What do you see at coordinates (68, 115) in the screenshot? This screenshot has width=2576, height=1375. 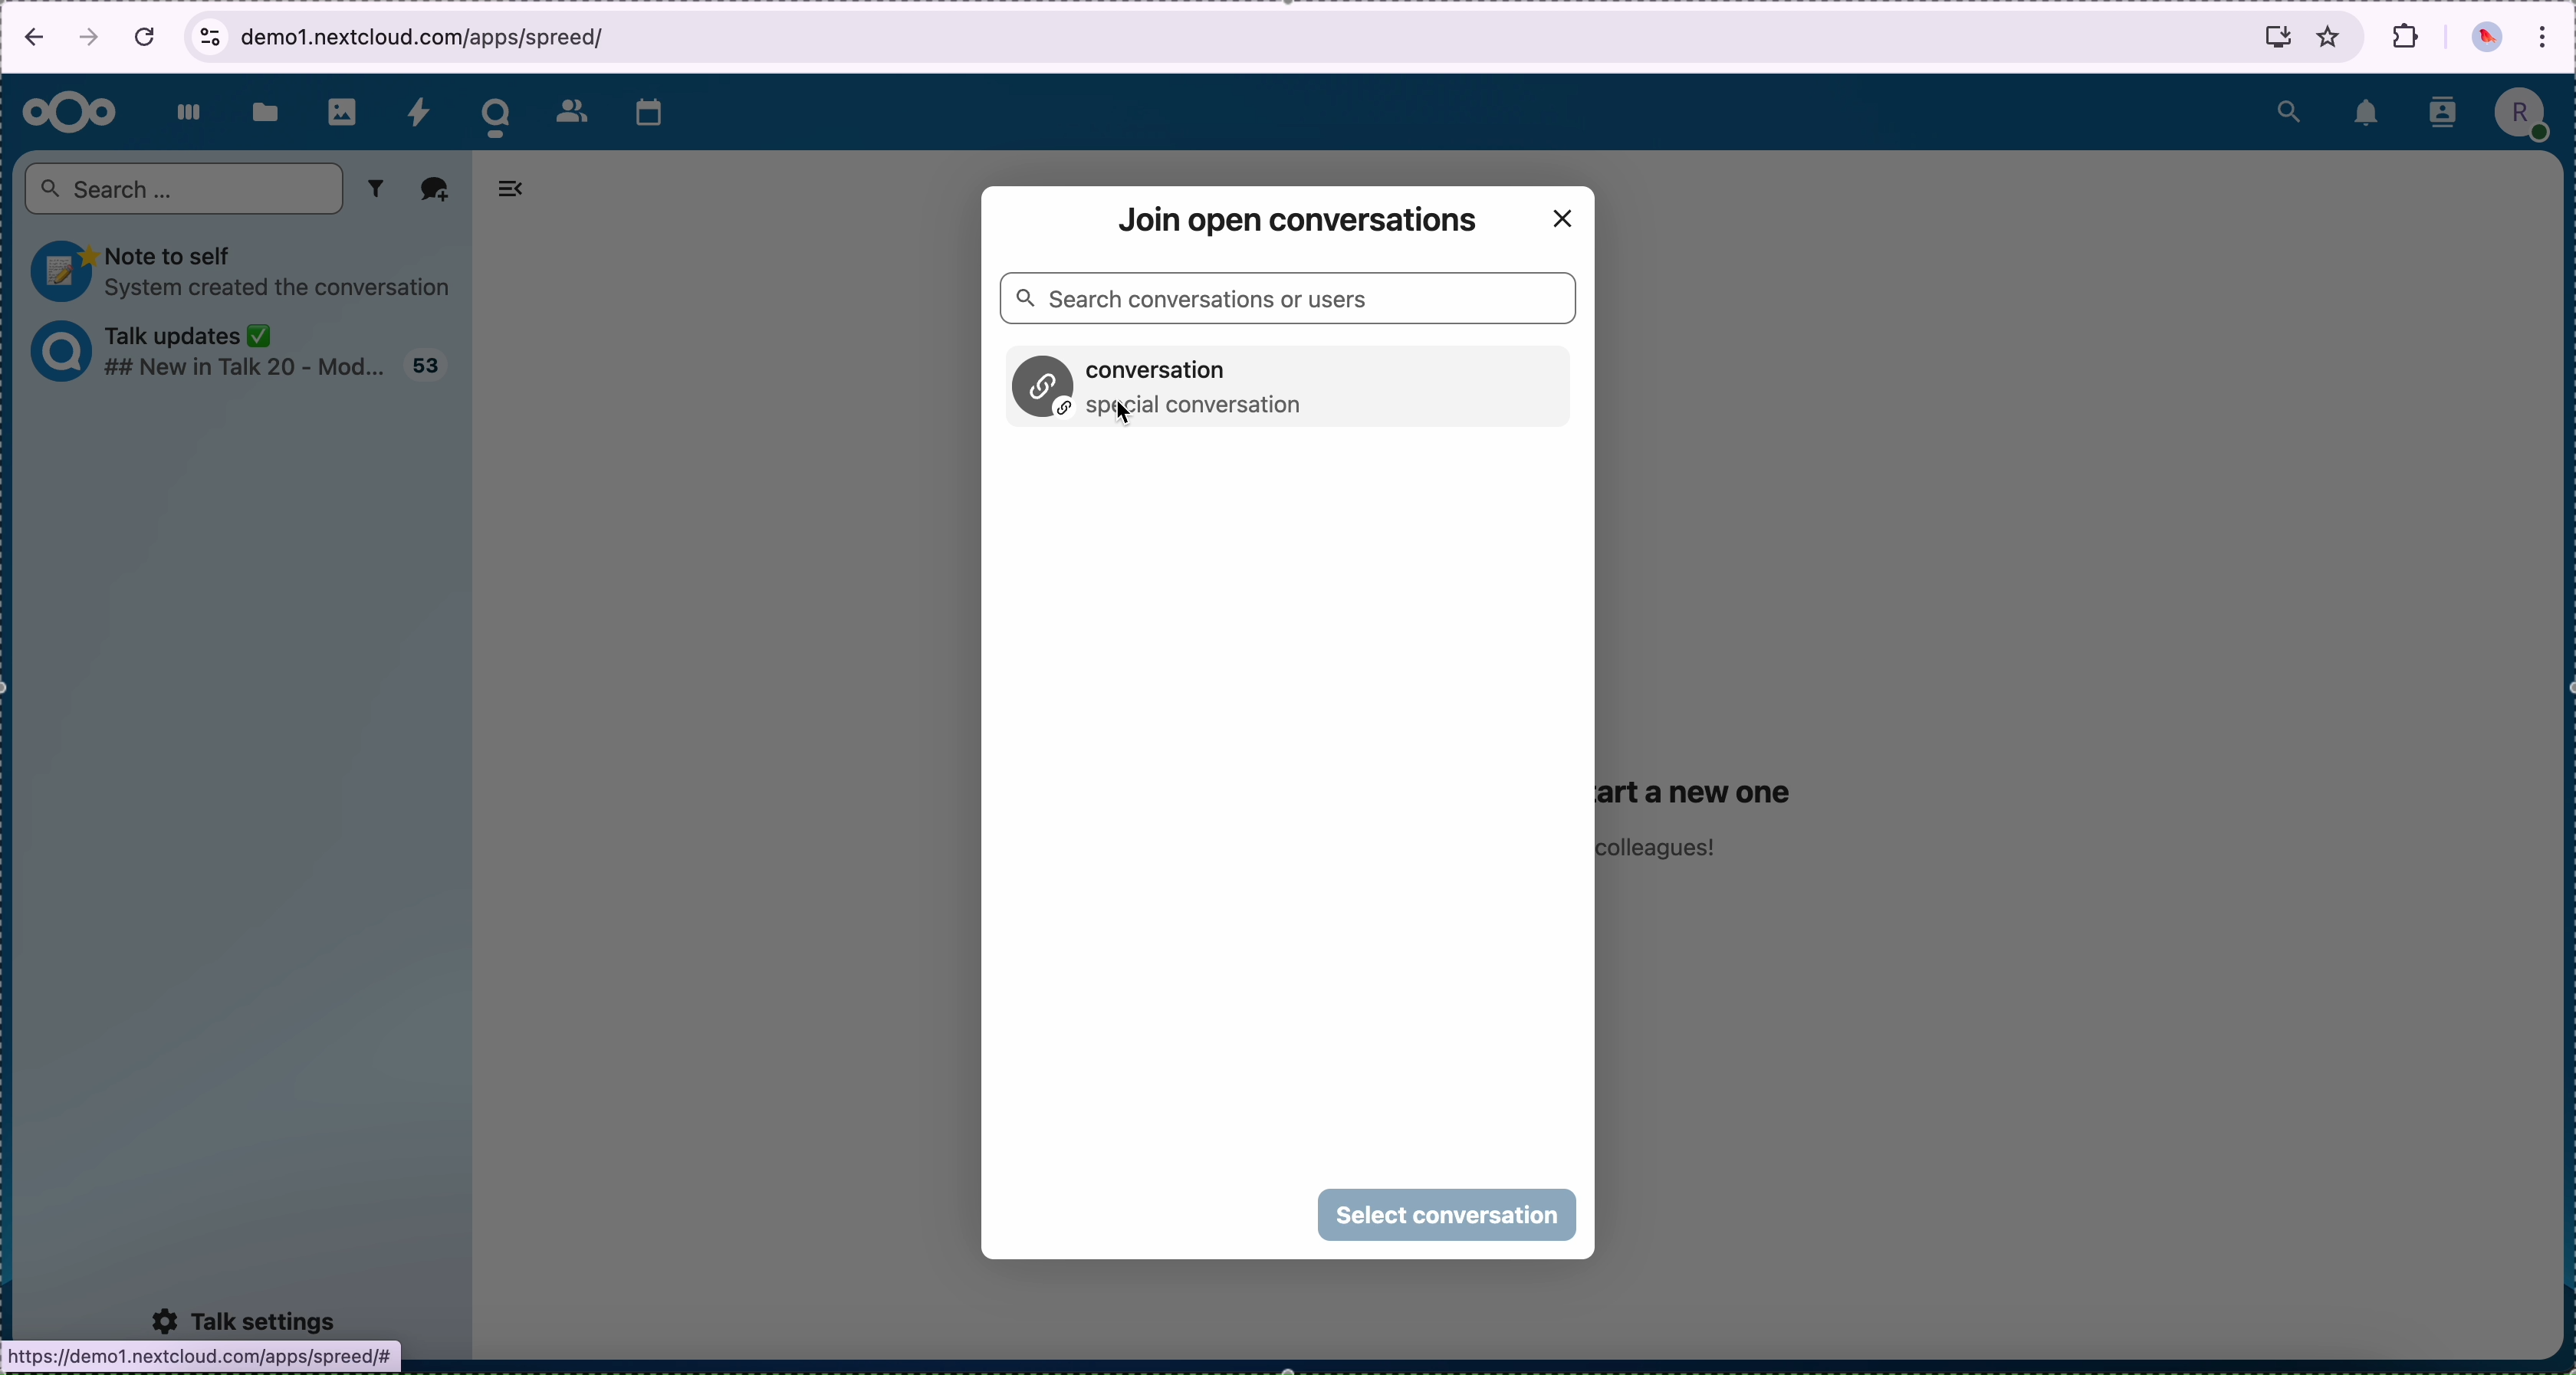 I see `Nextcloud logo` at bounding box center [68, 115].